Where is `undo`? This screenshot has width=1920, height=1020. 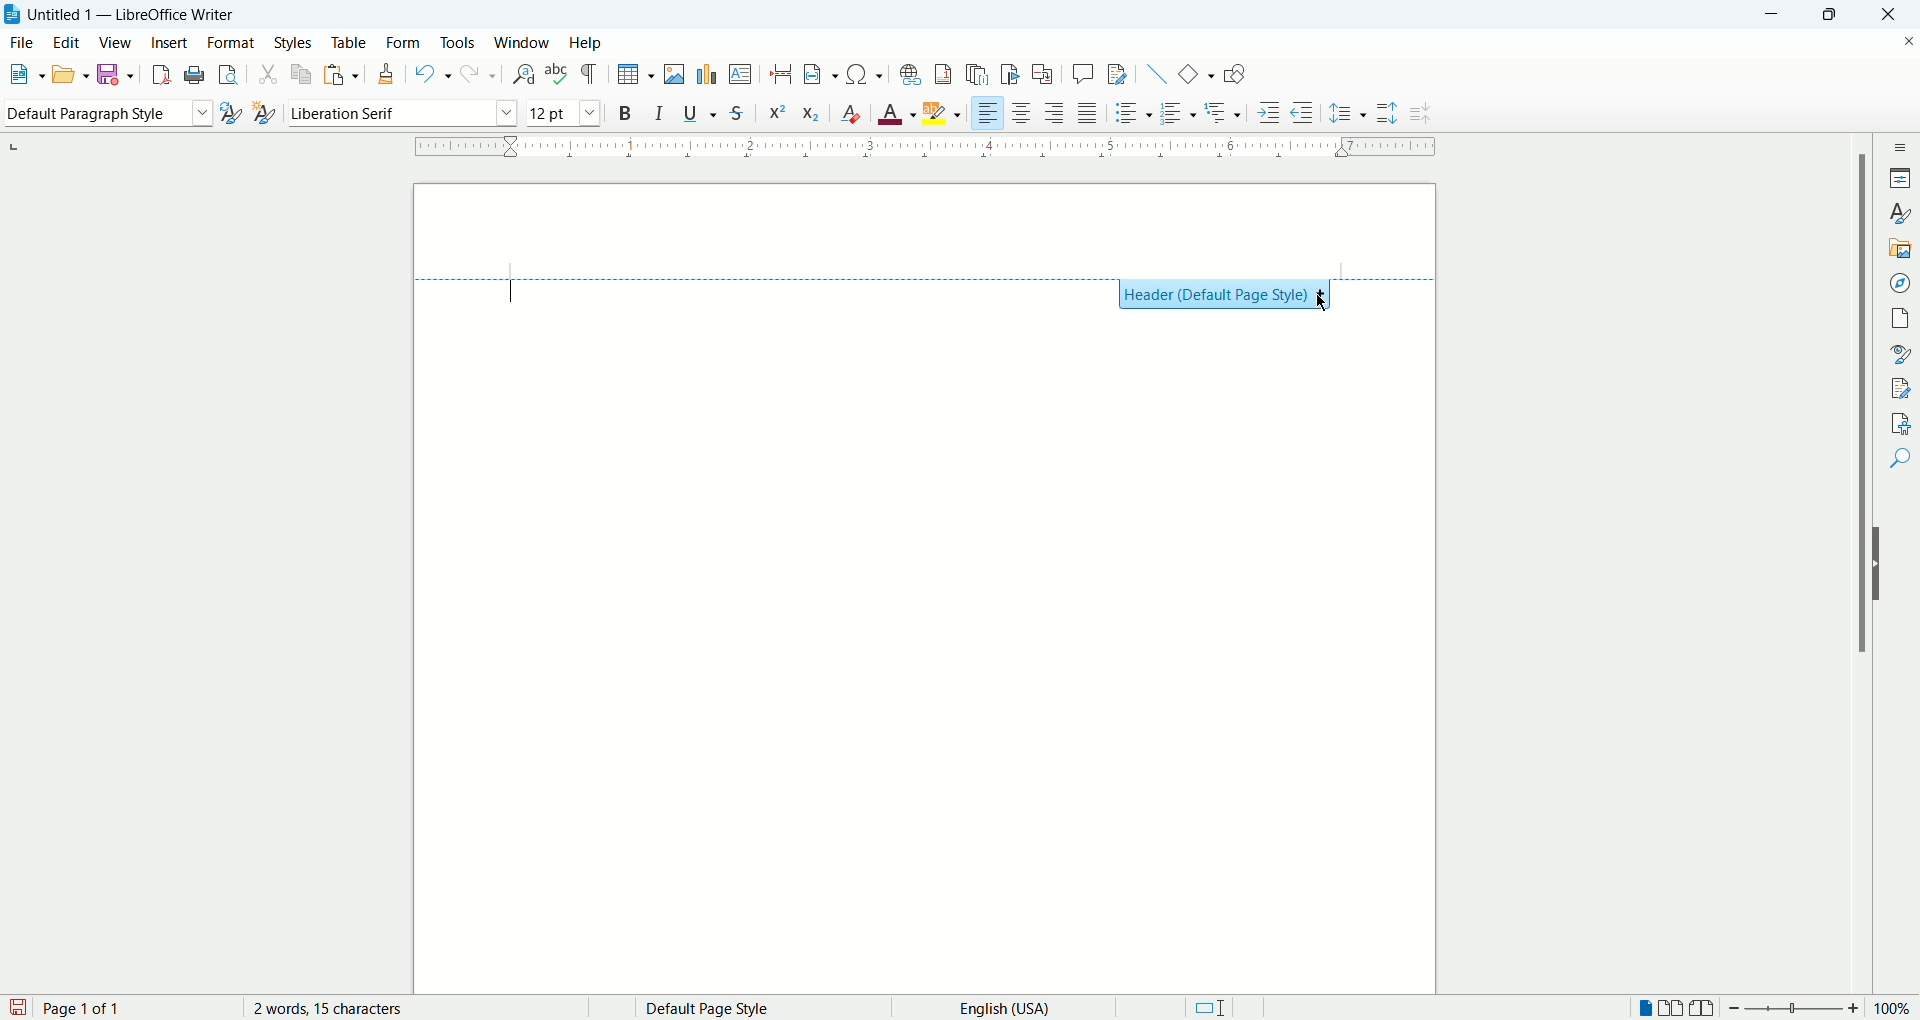
undo is located at coordinates (433, 74).